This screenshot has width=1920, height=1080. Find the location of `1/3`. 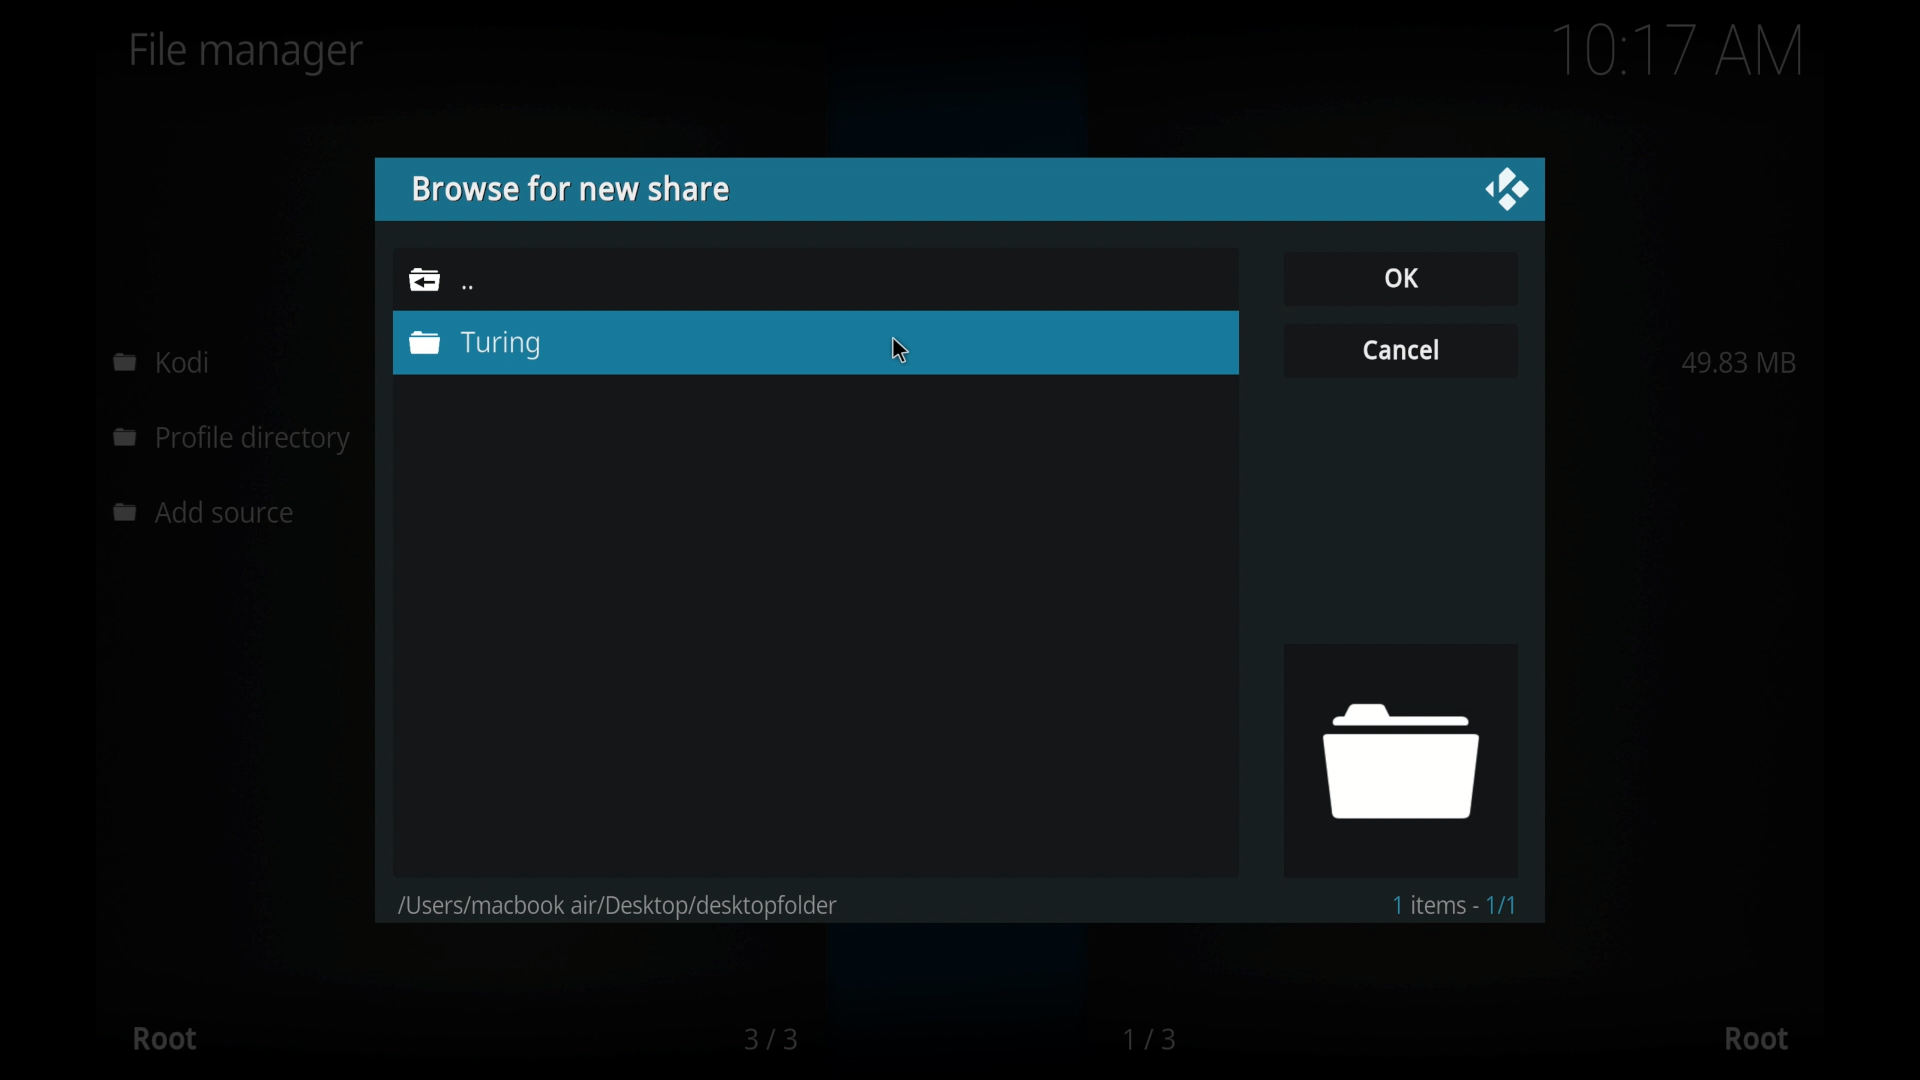

1/3 is located at coordinates (1152, 1039).